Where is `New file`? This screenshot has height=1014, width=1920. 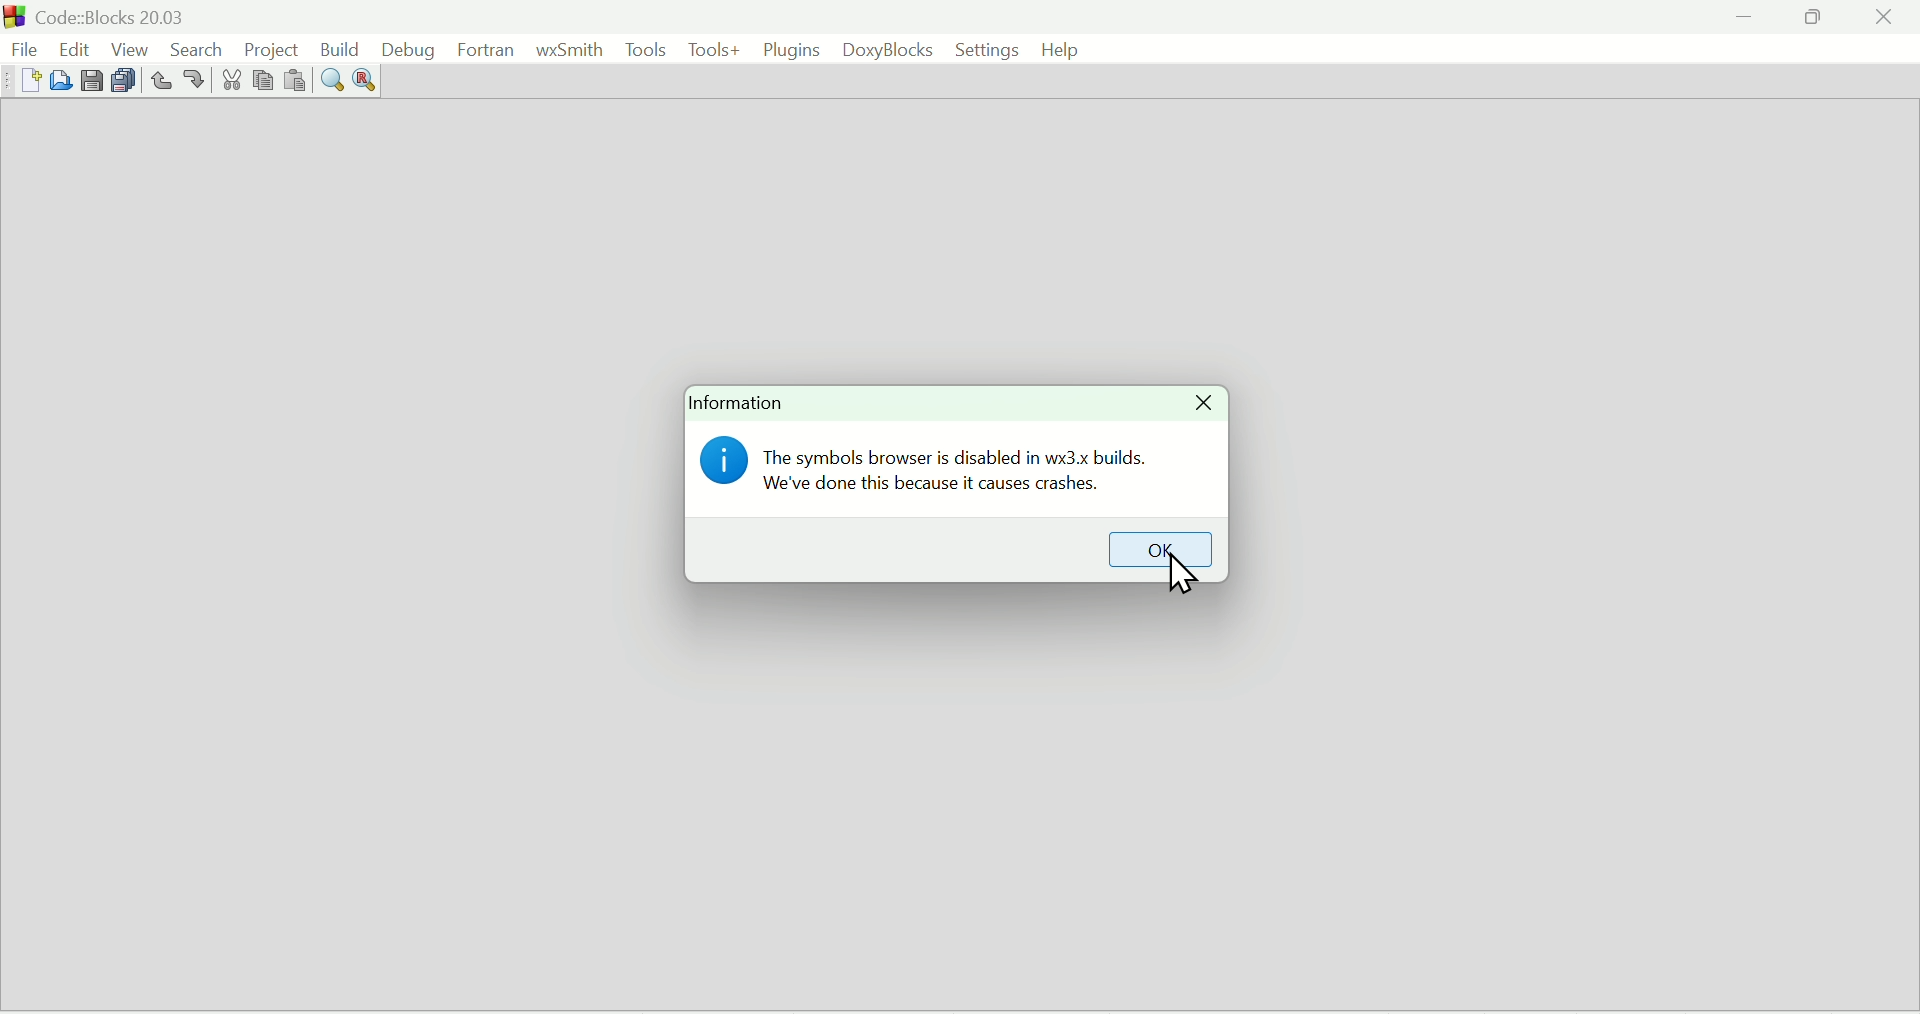 New file is located at coordinates (28, 80).